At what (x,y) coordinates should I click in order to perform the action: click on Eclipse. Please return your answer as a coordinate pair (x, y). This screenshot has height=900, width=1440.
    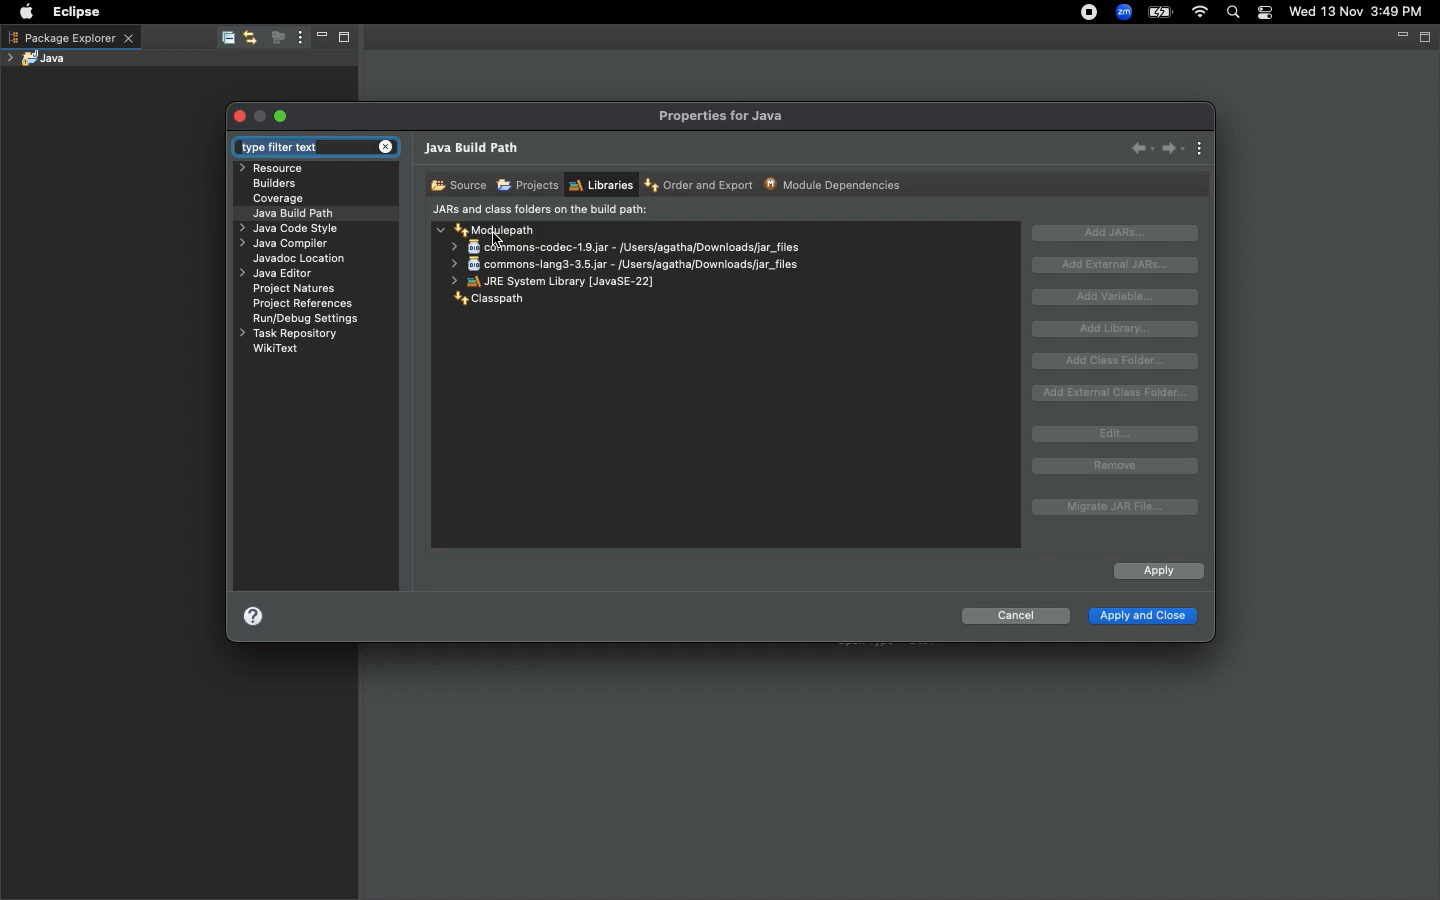
    Looking at the image, I should click on (72, 12).